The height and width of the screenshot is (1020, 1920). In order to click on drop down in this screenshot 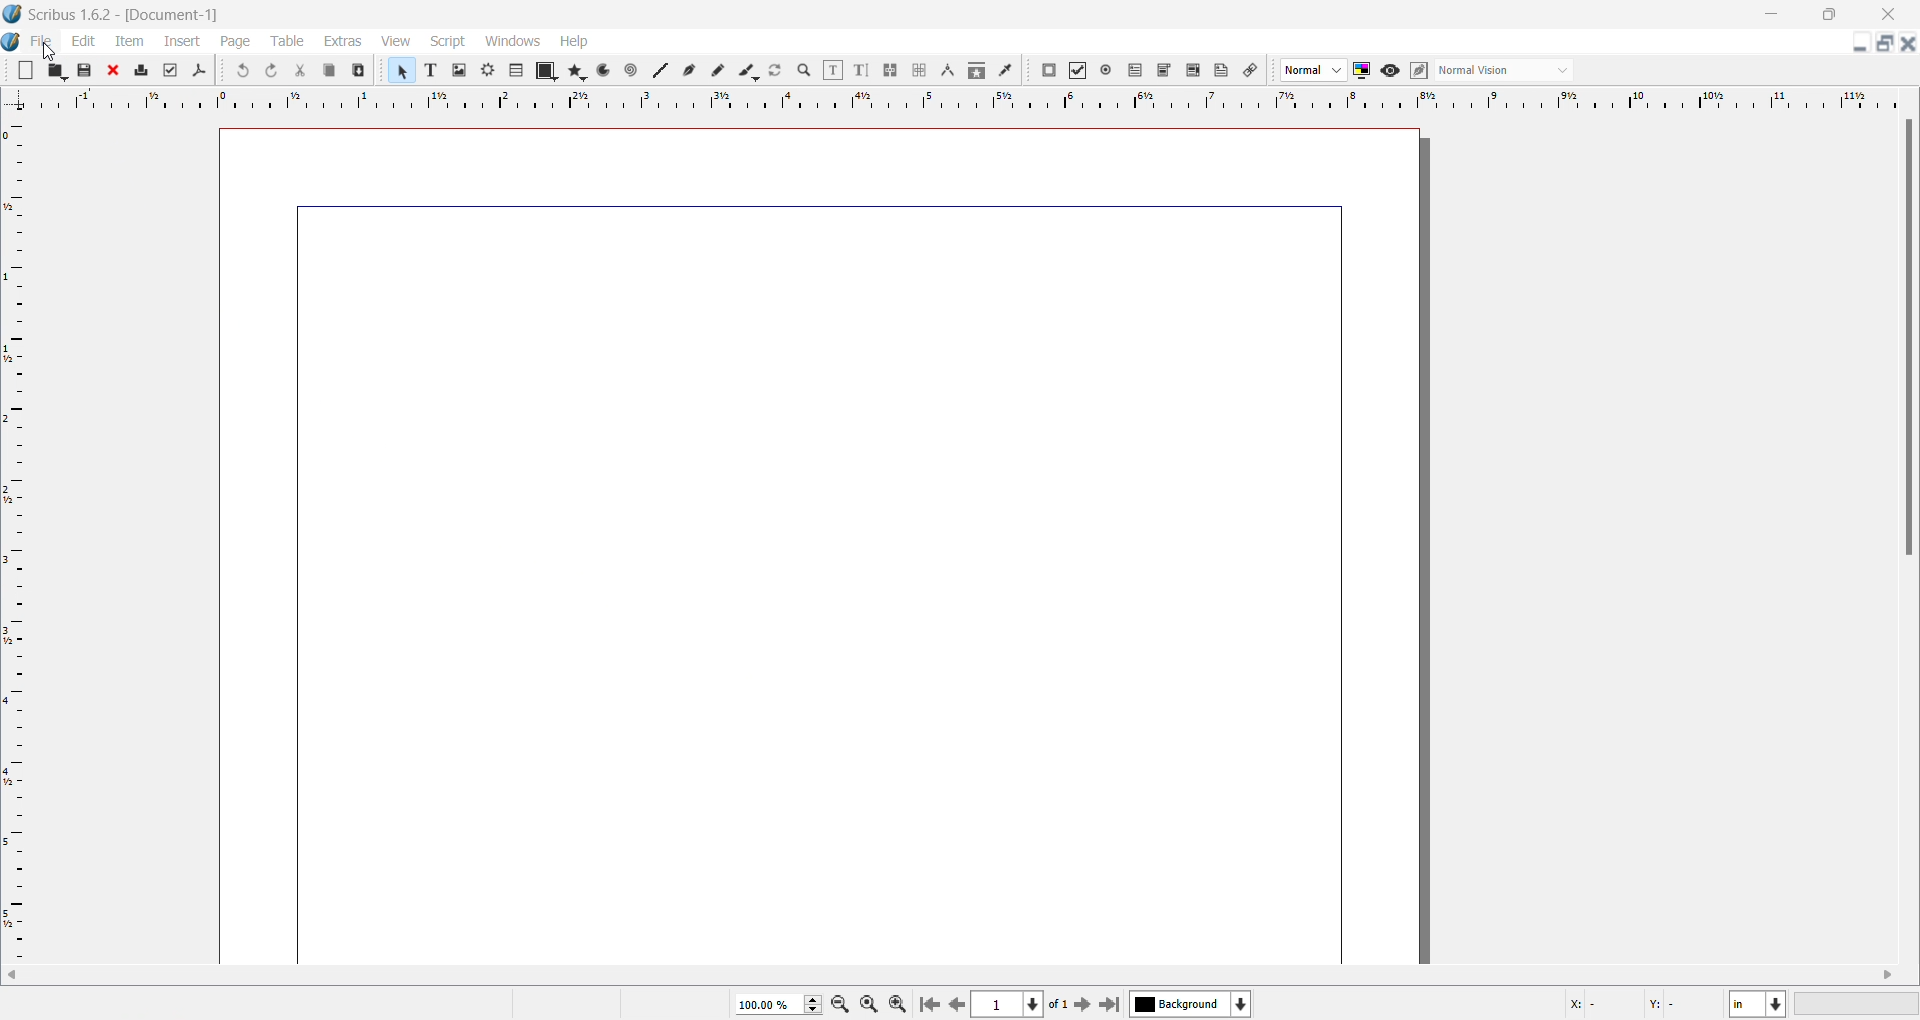, I will do `click(1304, 69)`.